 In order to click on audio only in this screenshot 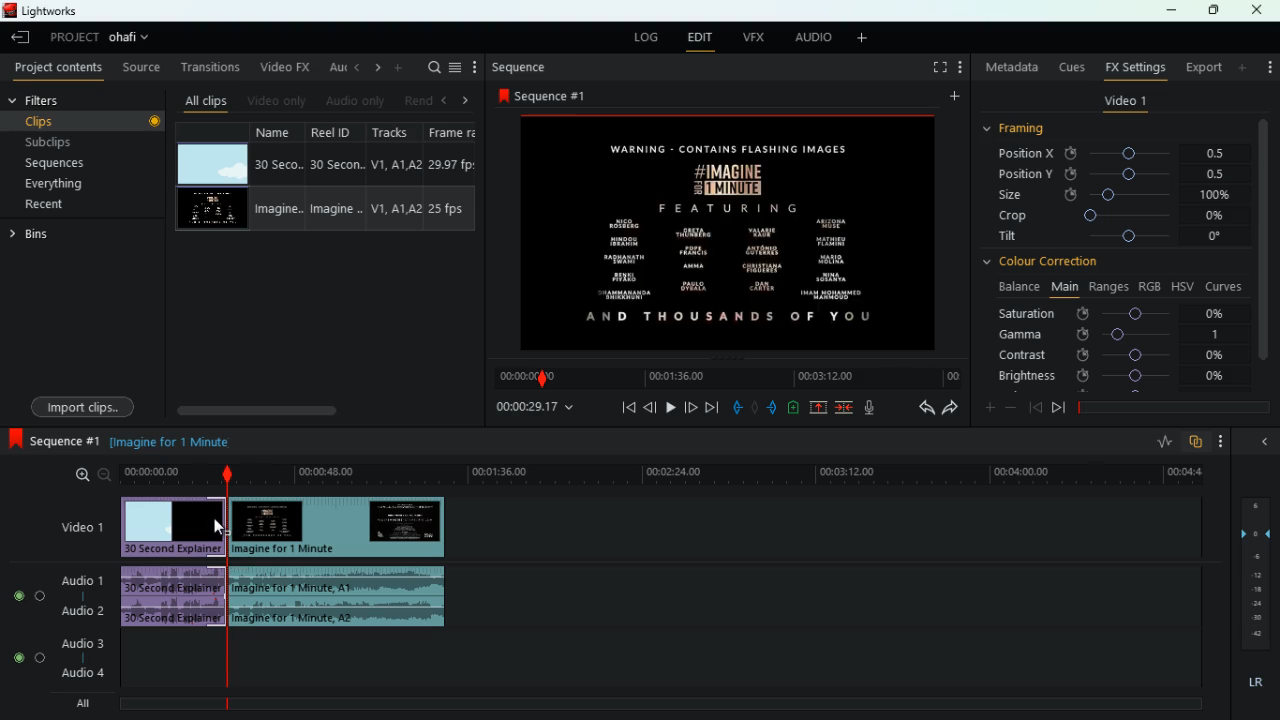, I will do `click(354, 102)`.